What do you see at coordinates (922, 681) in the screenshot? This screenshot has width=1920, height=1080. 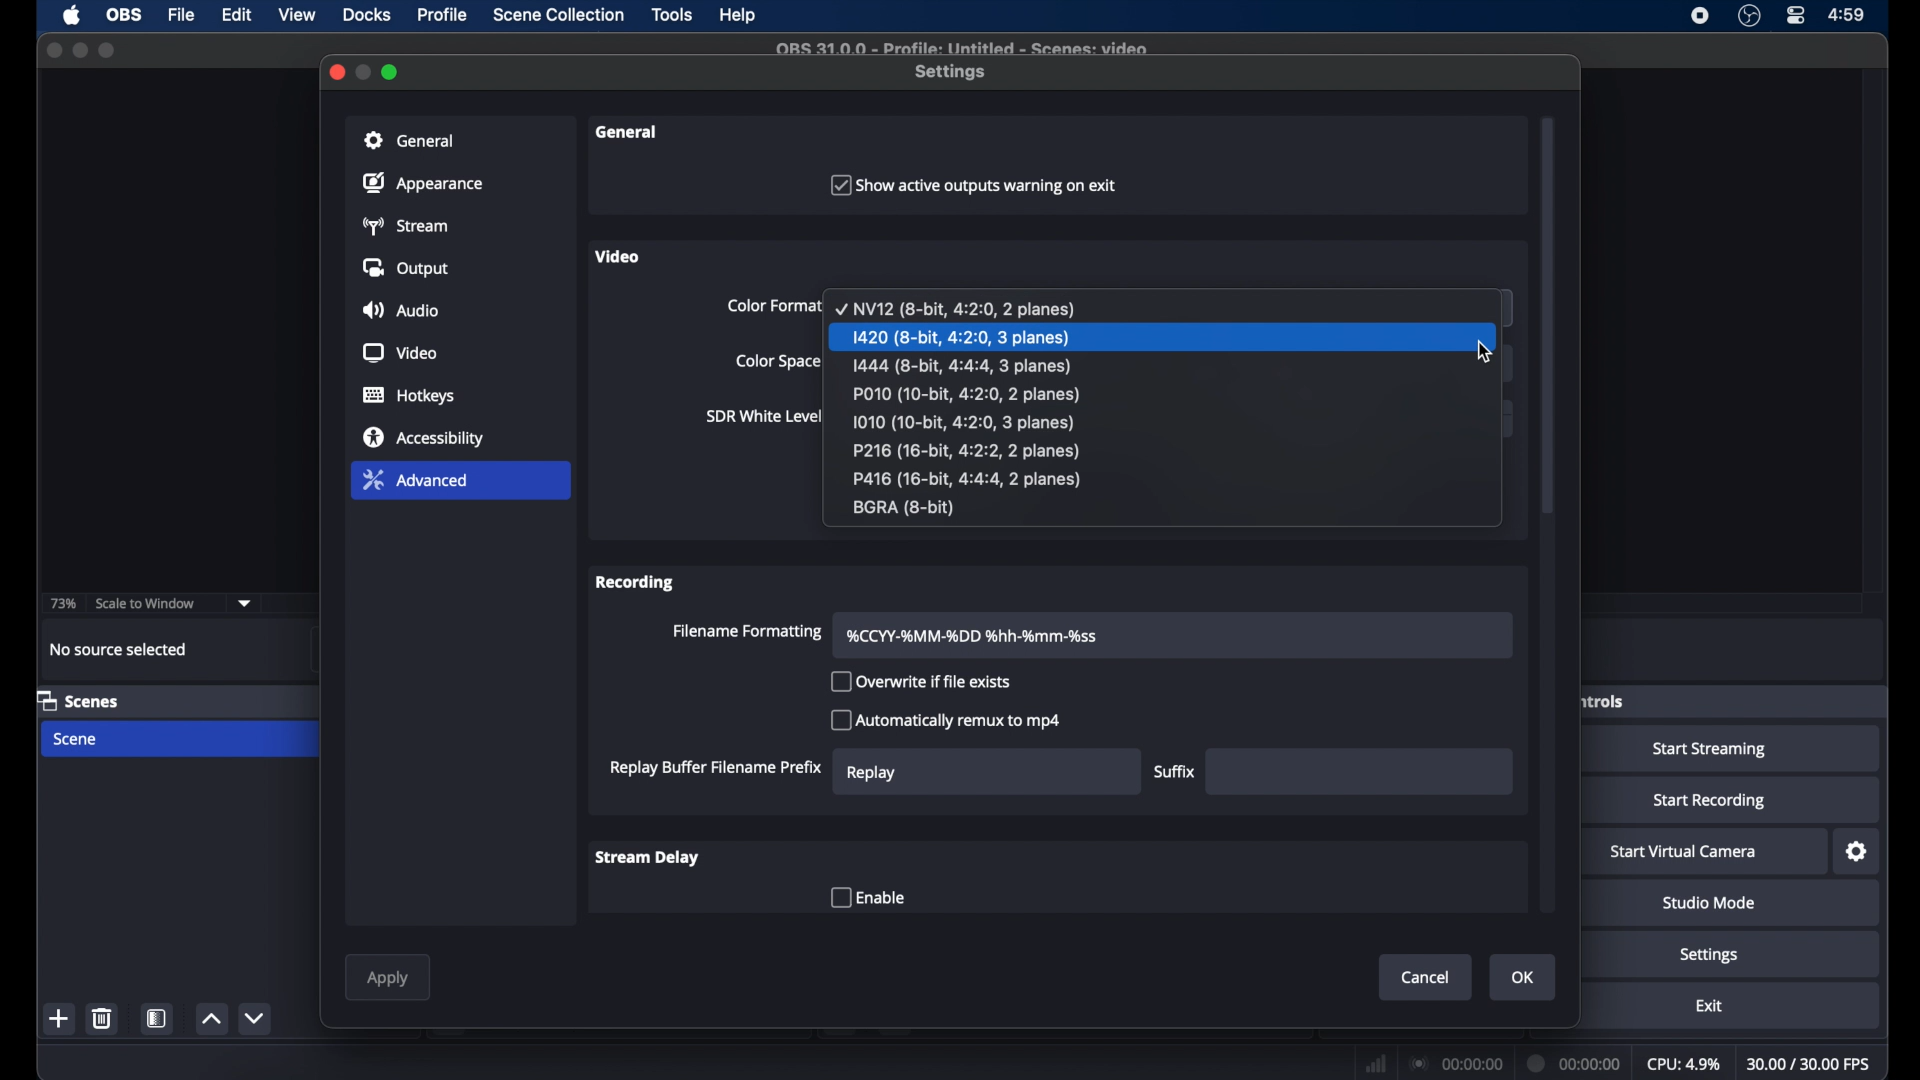 I see `overwrite if file exists` at bounding box center [922, 681].